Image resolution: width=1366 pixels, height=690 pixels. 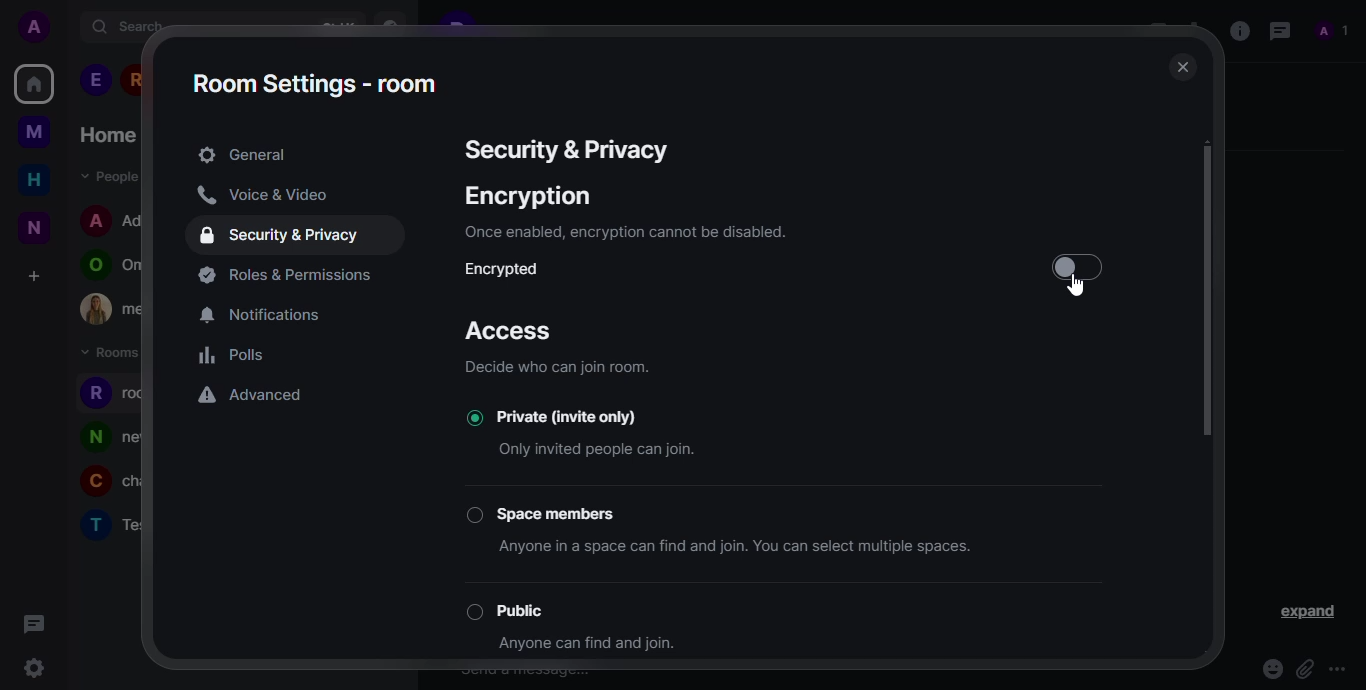 What do you see at coordinates (1271, 667) in the screenshot?
I see `emoji` at bounding box center [1271, 667].